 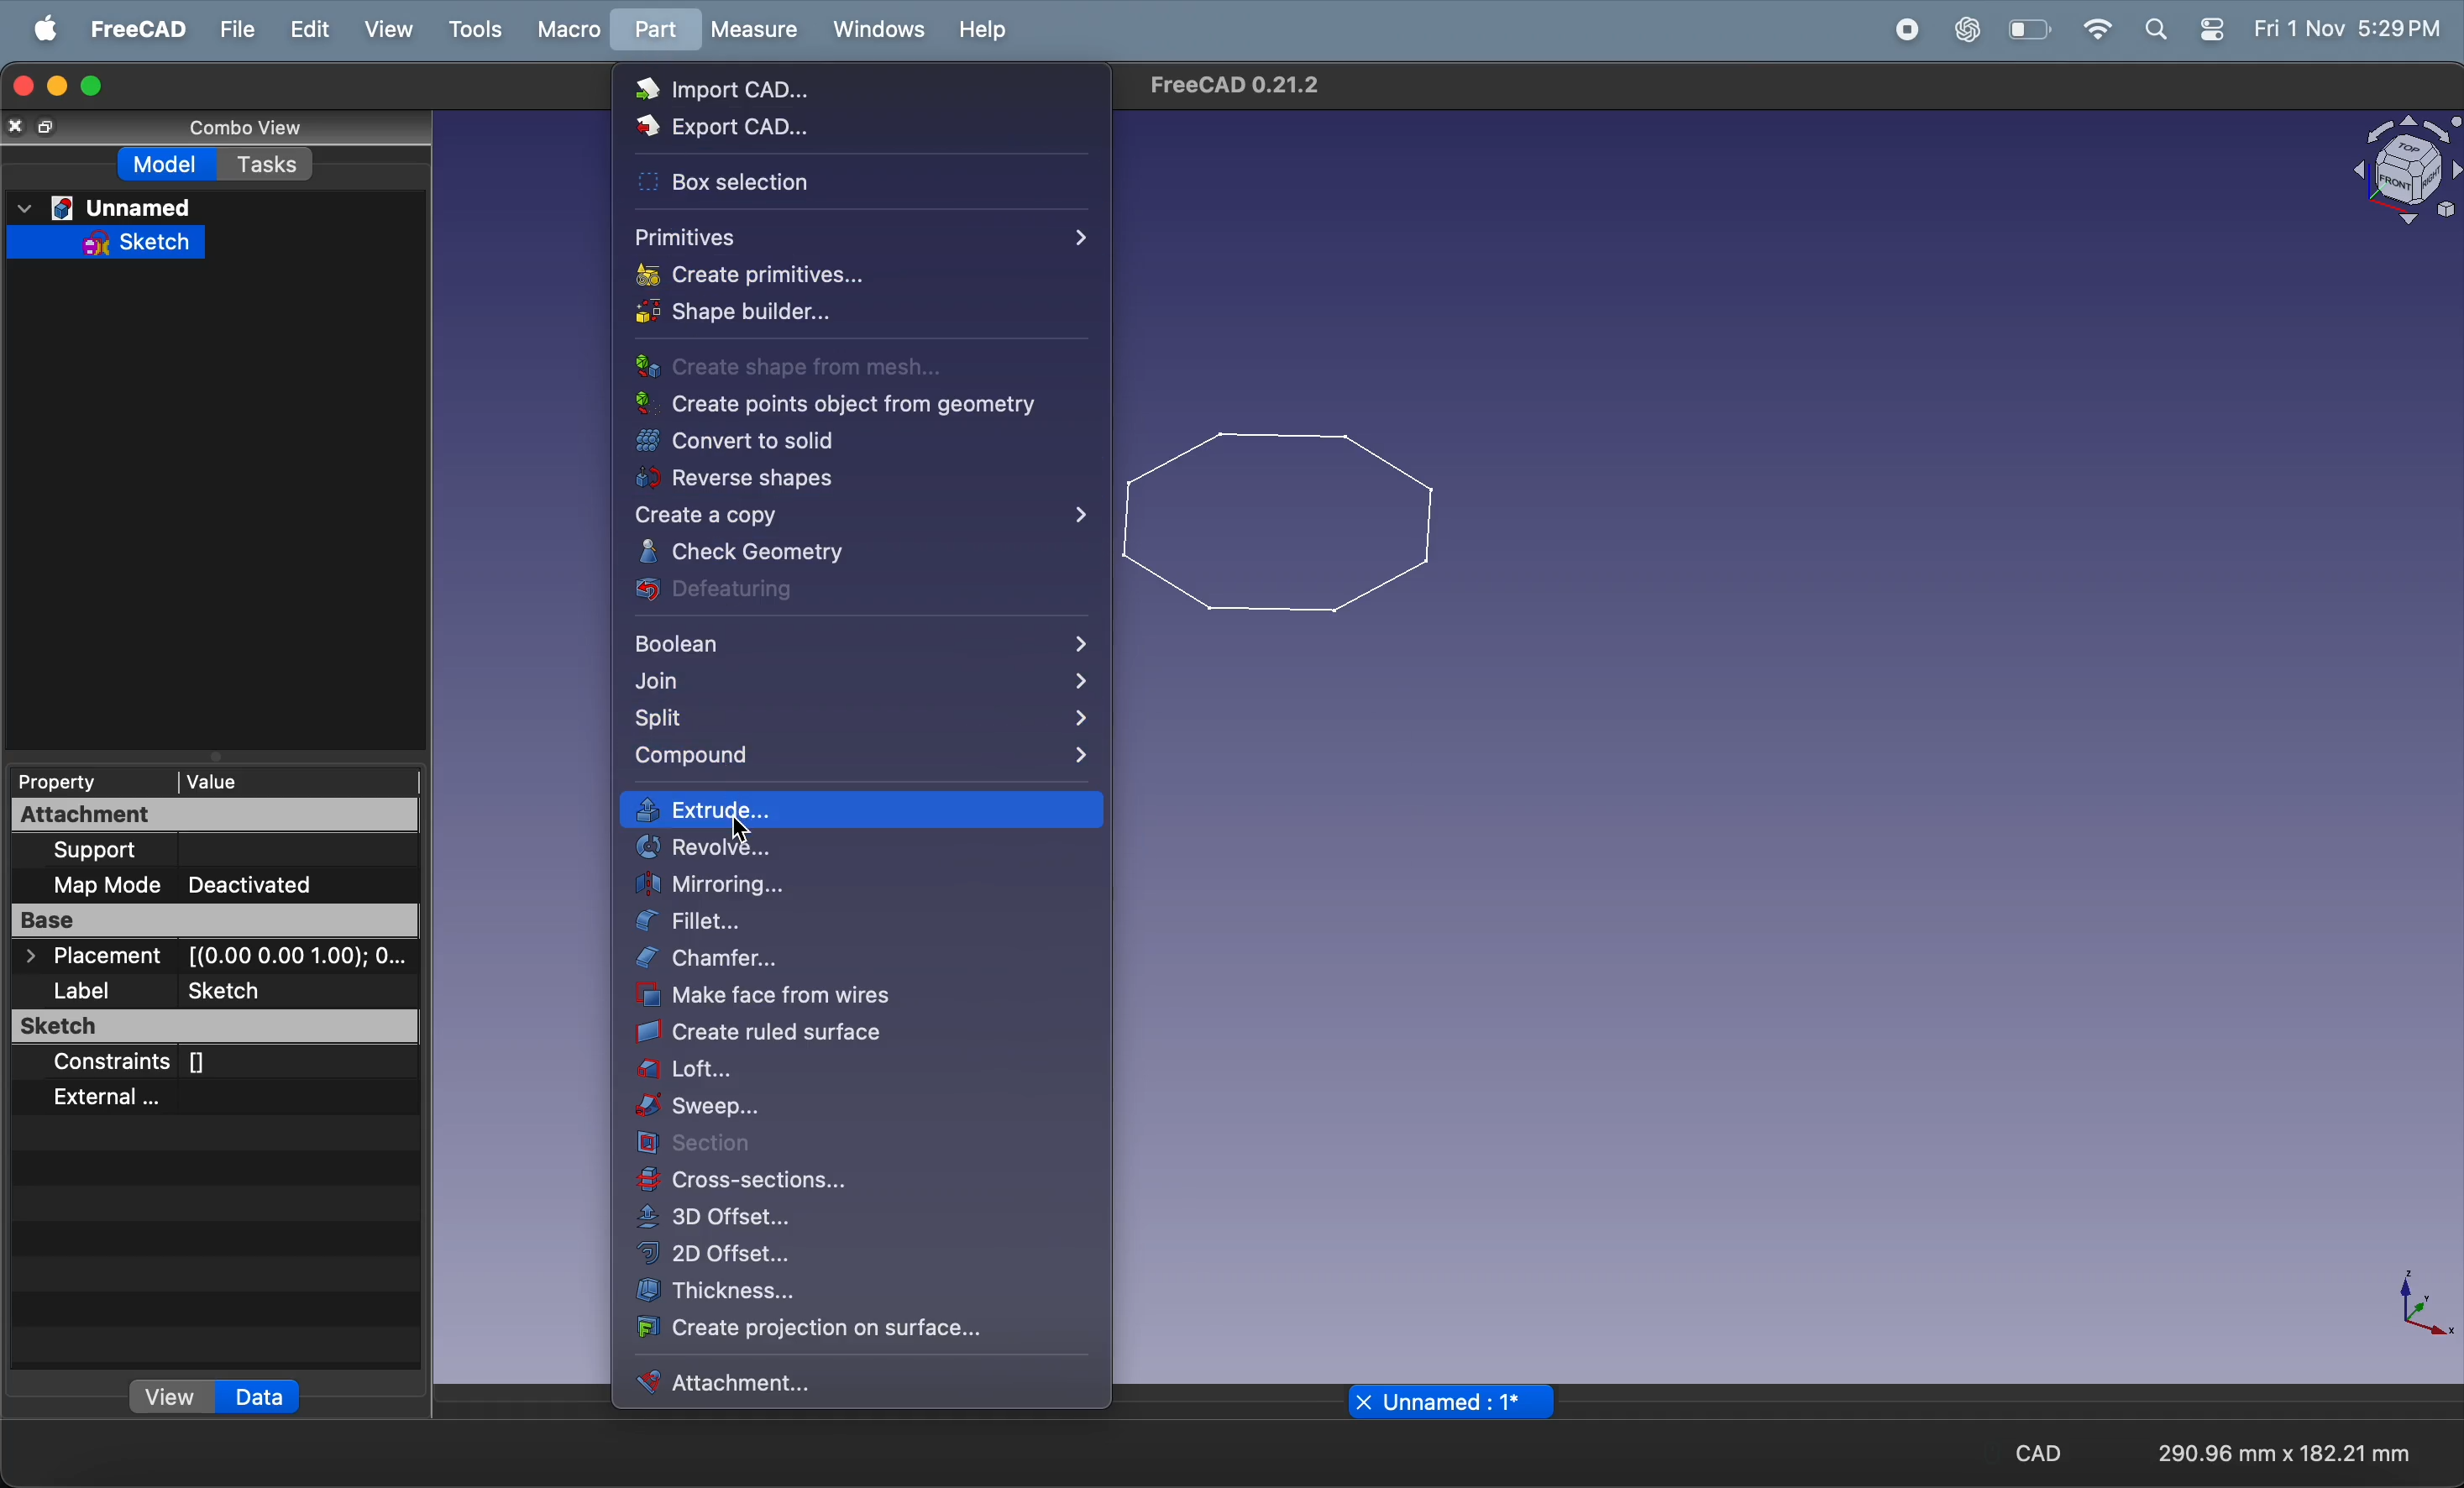 What do you see at coordinates (307, 885) in the screenshot?
I see `deactivated` at bounding box center [307, 885].